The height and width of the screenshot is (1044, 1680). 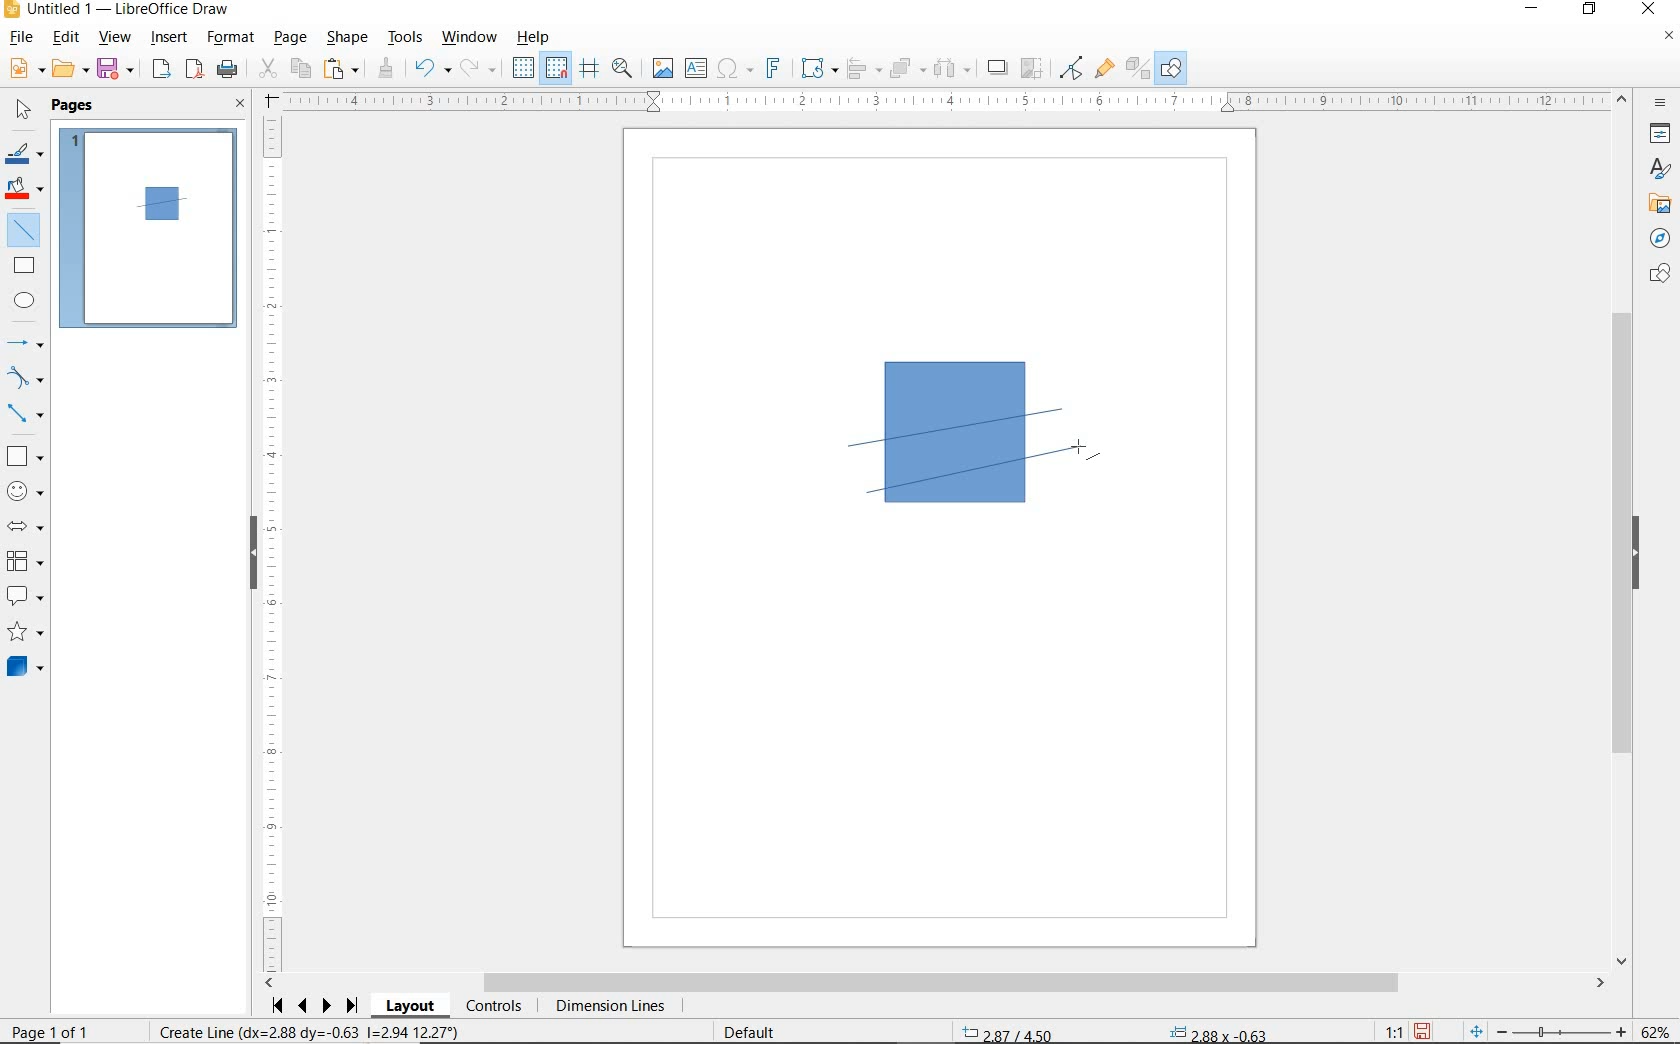 What do you see at coordinates (953, 68) in the screenshot?
I see `SELECT AT LEAST THREE OBJECTS TO DISTRIBUTE` at bounding box center [953, 68].